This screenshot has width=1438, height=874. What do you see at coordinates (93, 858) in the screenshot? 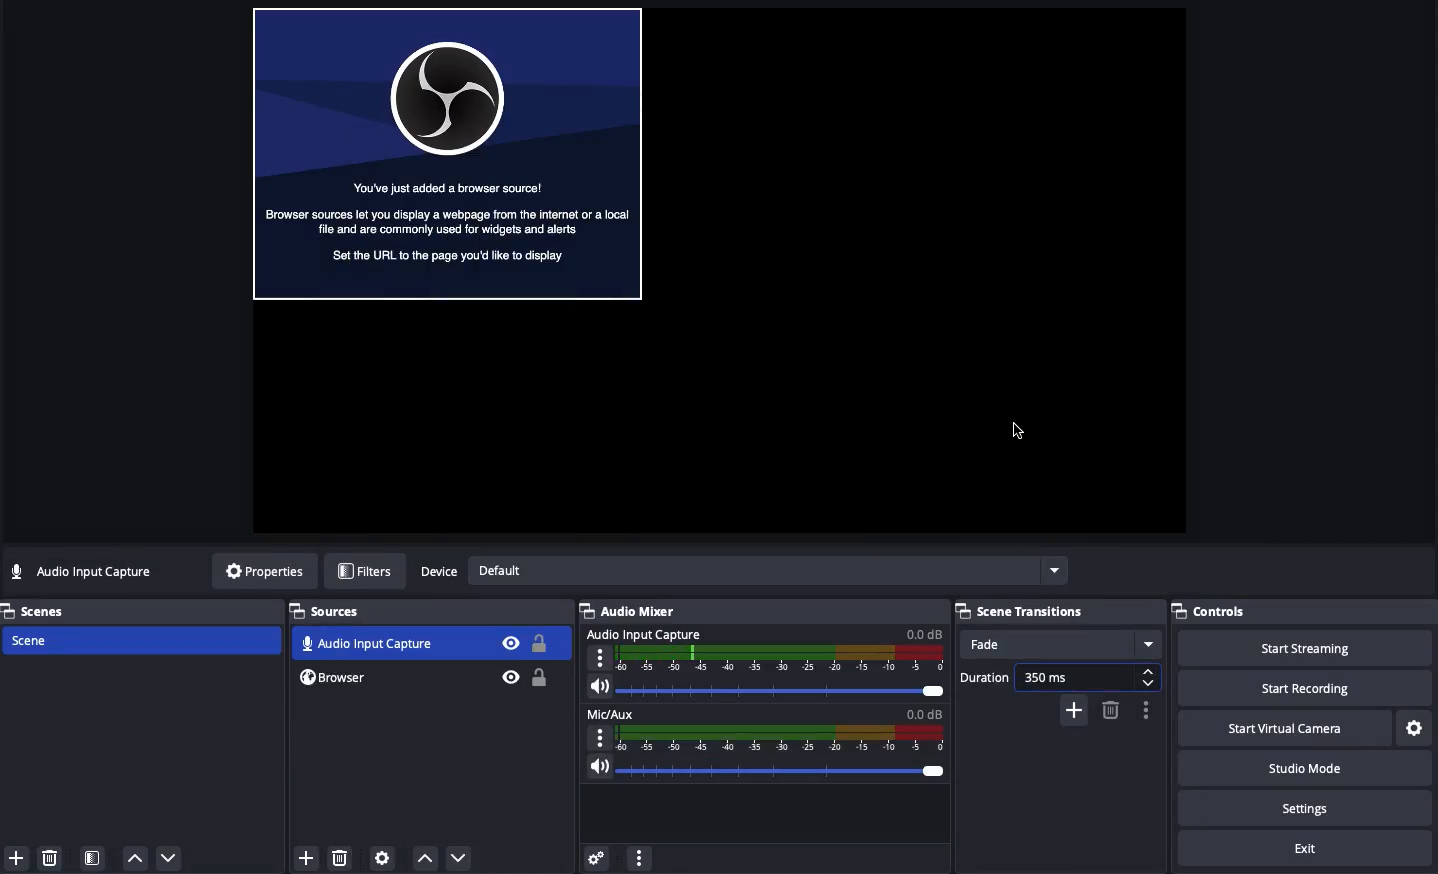
I see `Scene filter` at bounding box center [93, 858].